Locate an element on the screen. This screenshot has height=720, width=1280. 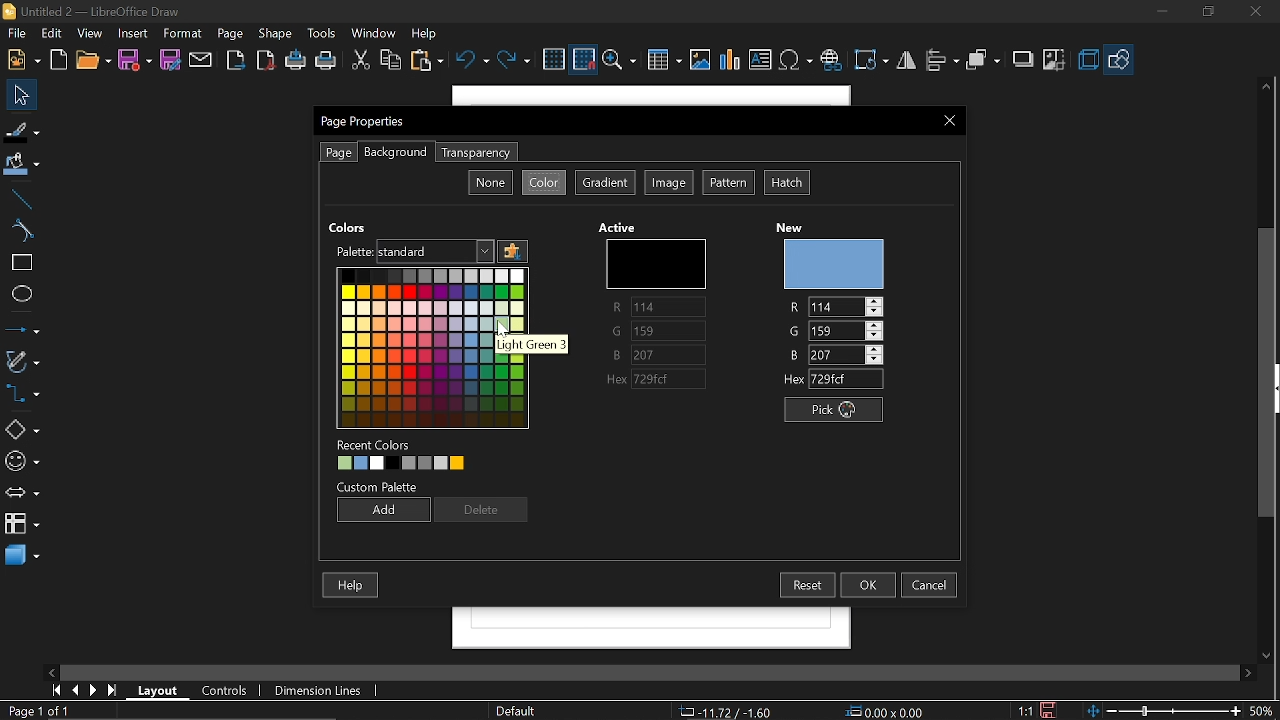
Insert hyprelink is located at coordinates (831, 61).